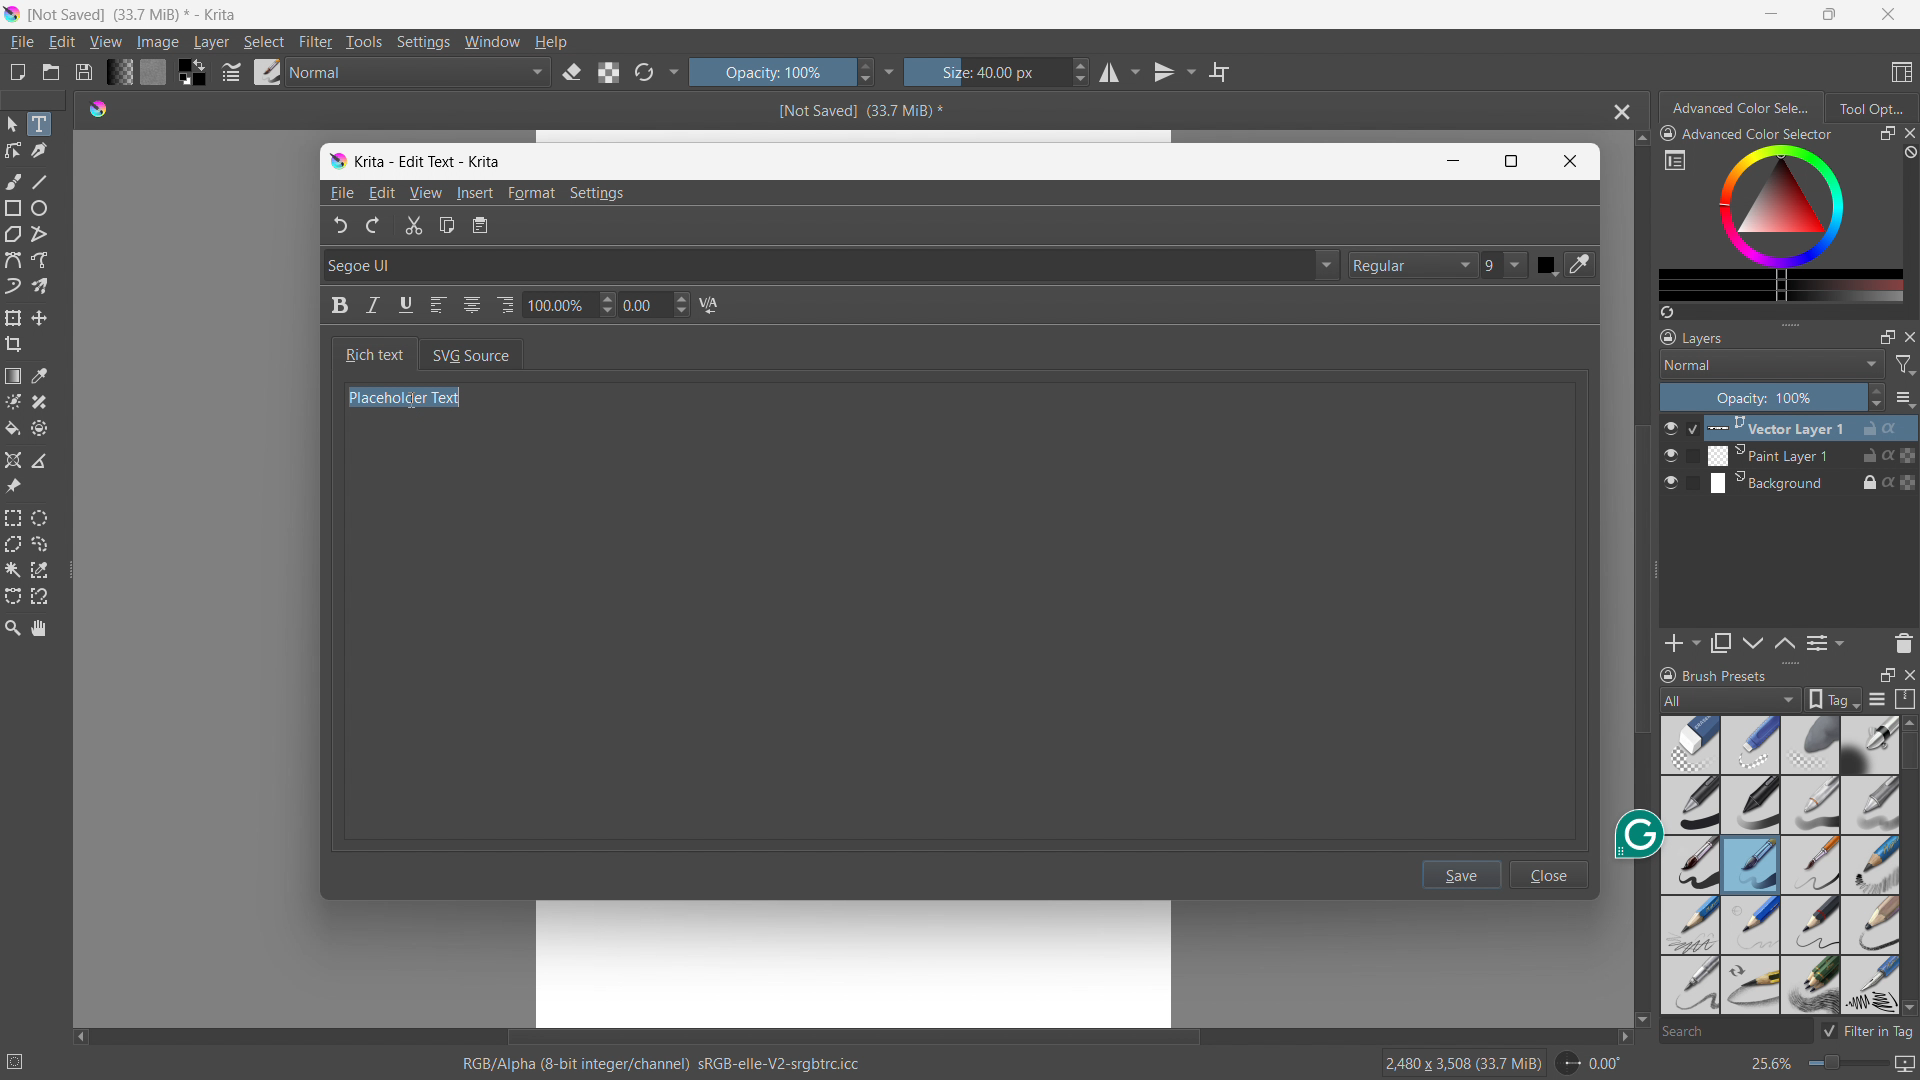  I want to click on maximize, so click(1826, 14).